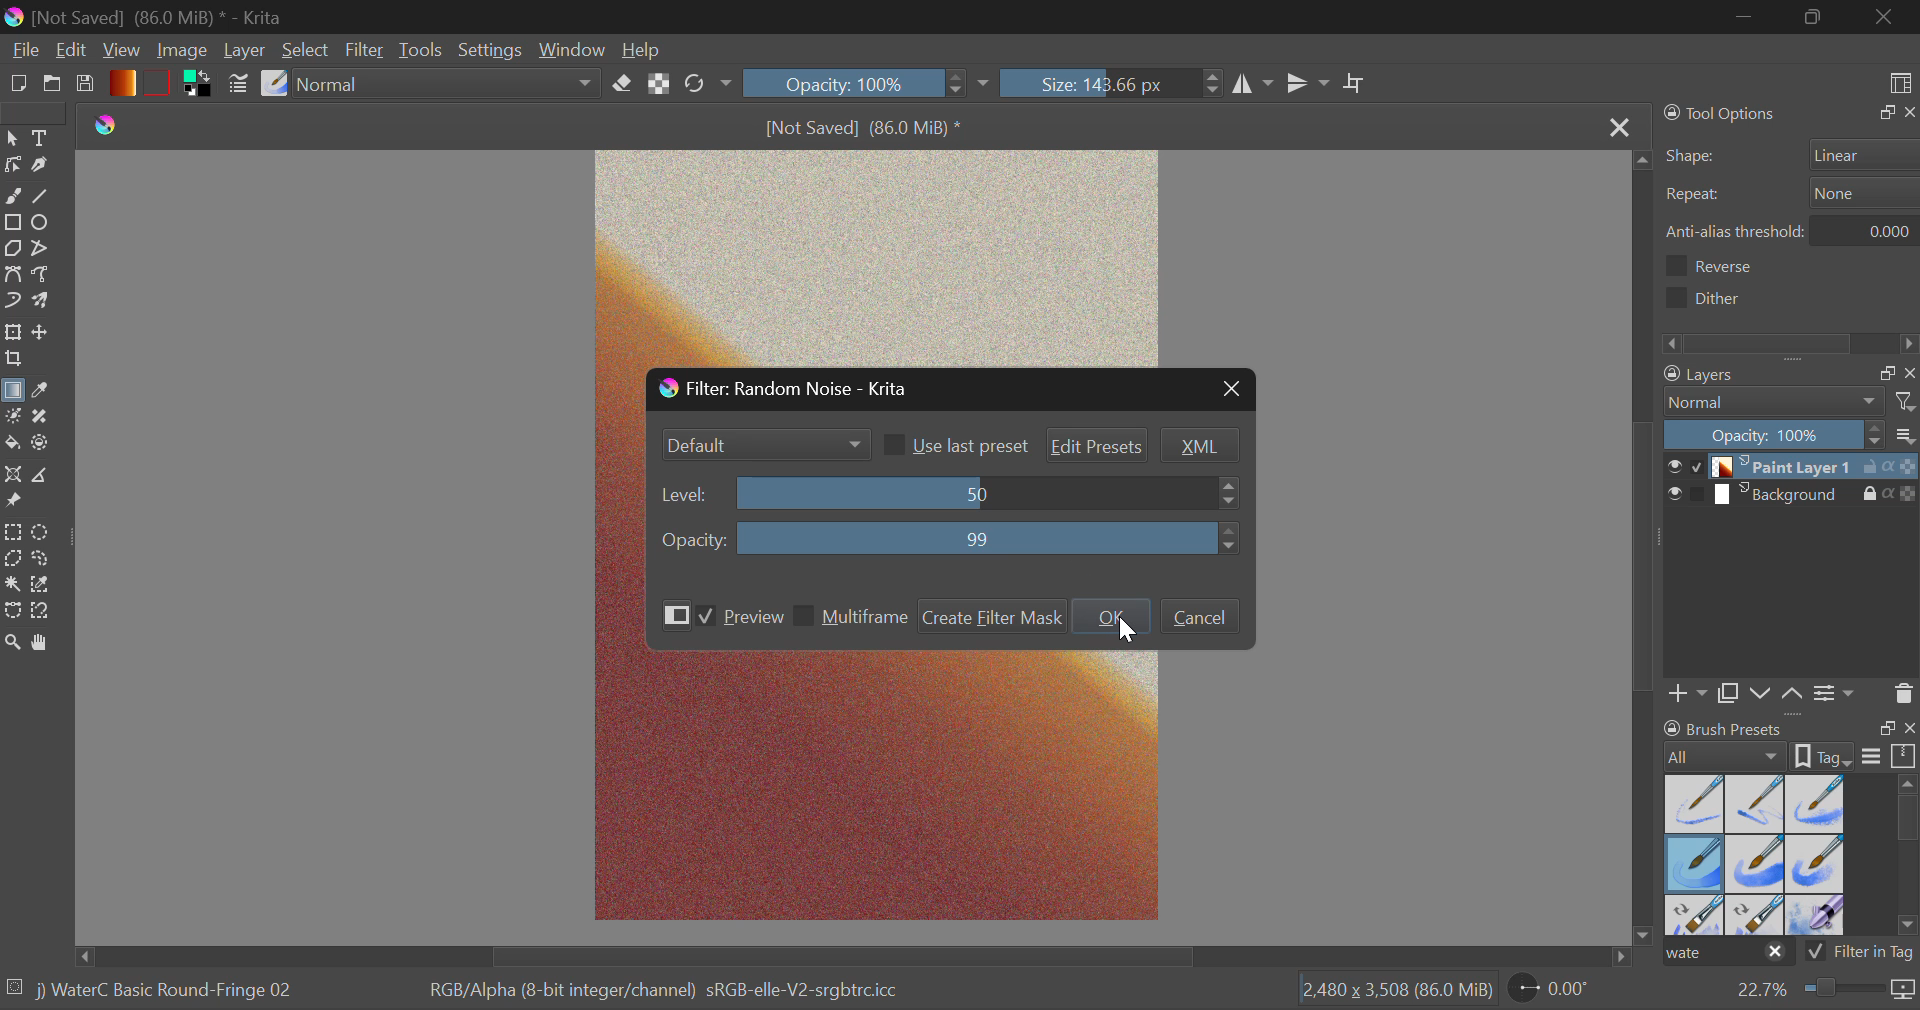 The image size is (1920, 1010). Describe the element at coordinates (1727, 755) in the screenshot. I see `brush preset settings` at that location.